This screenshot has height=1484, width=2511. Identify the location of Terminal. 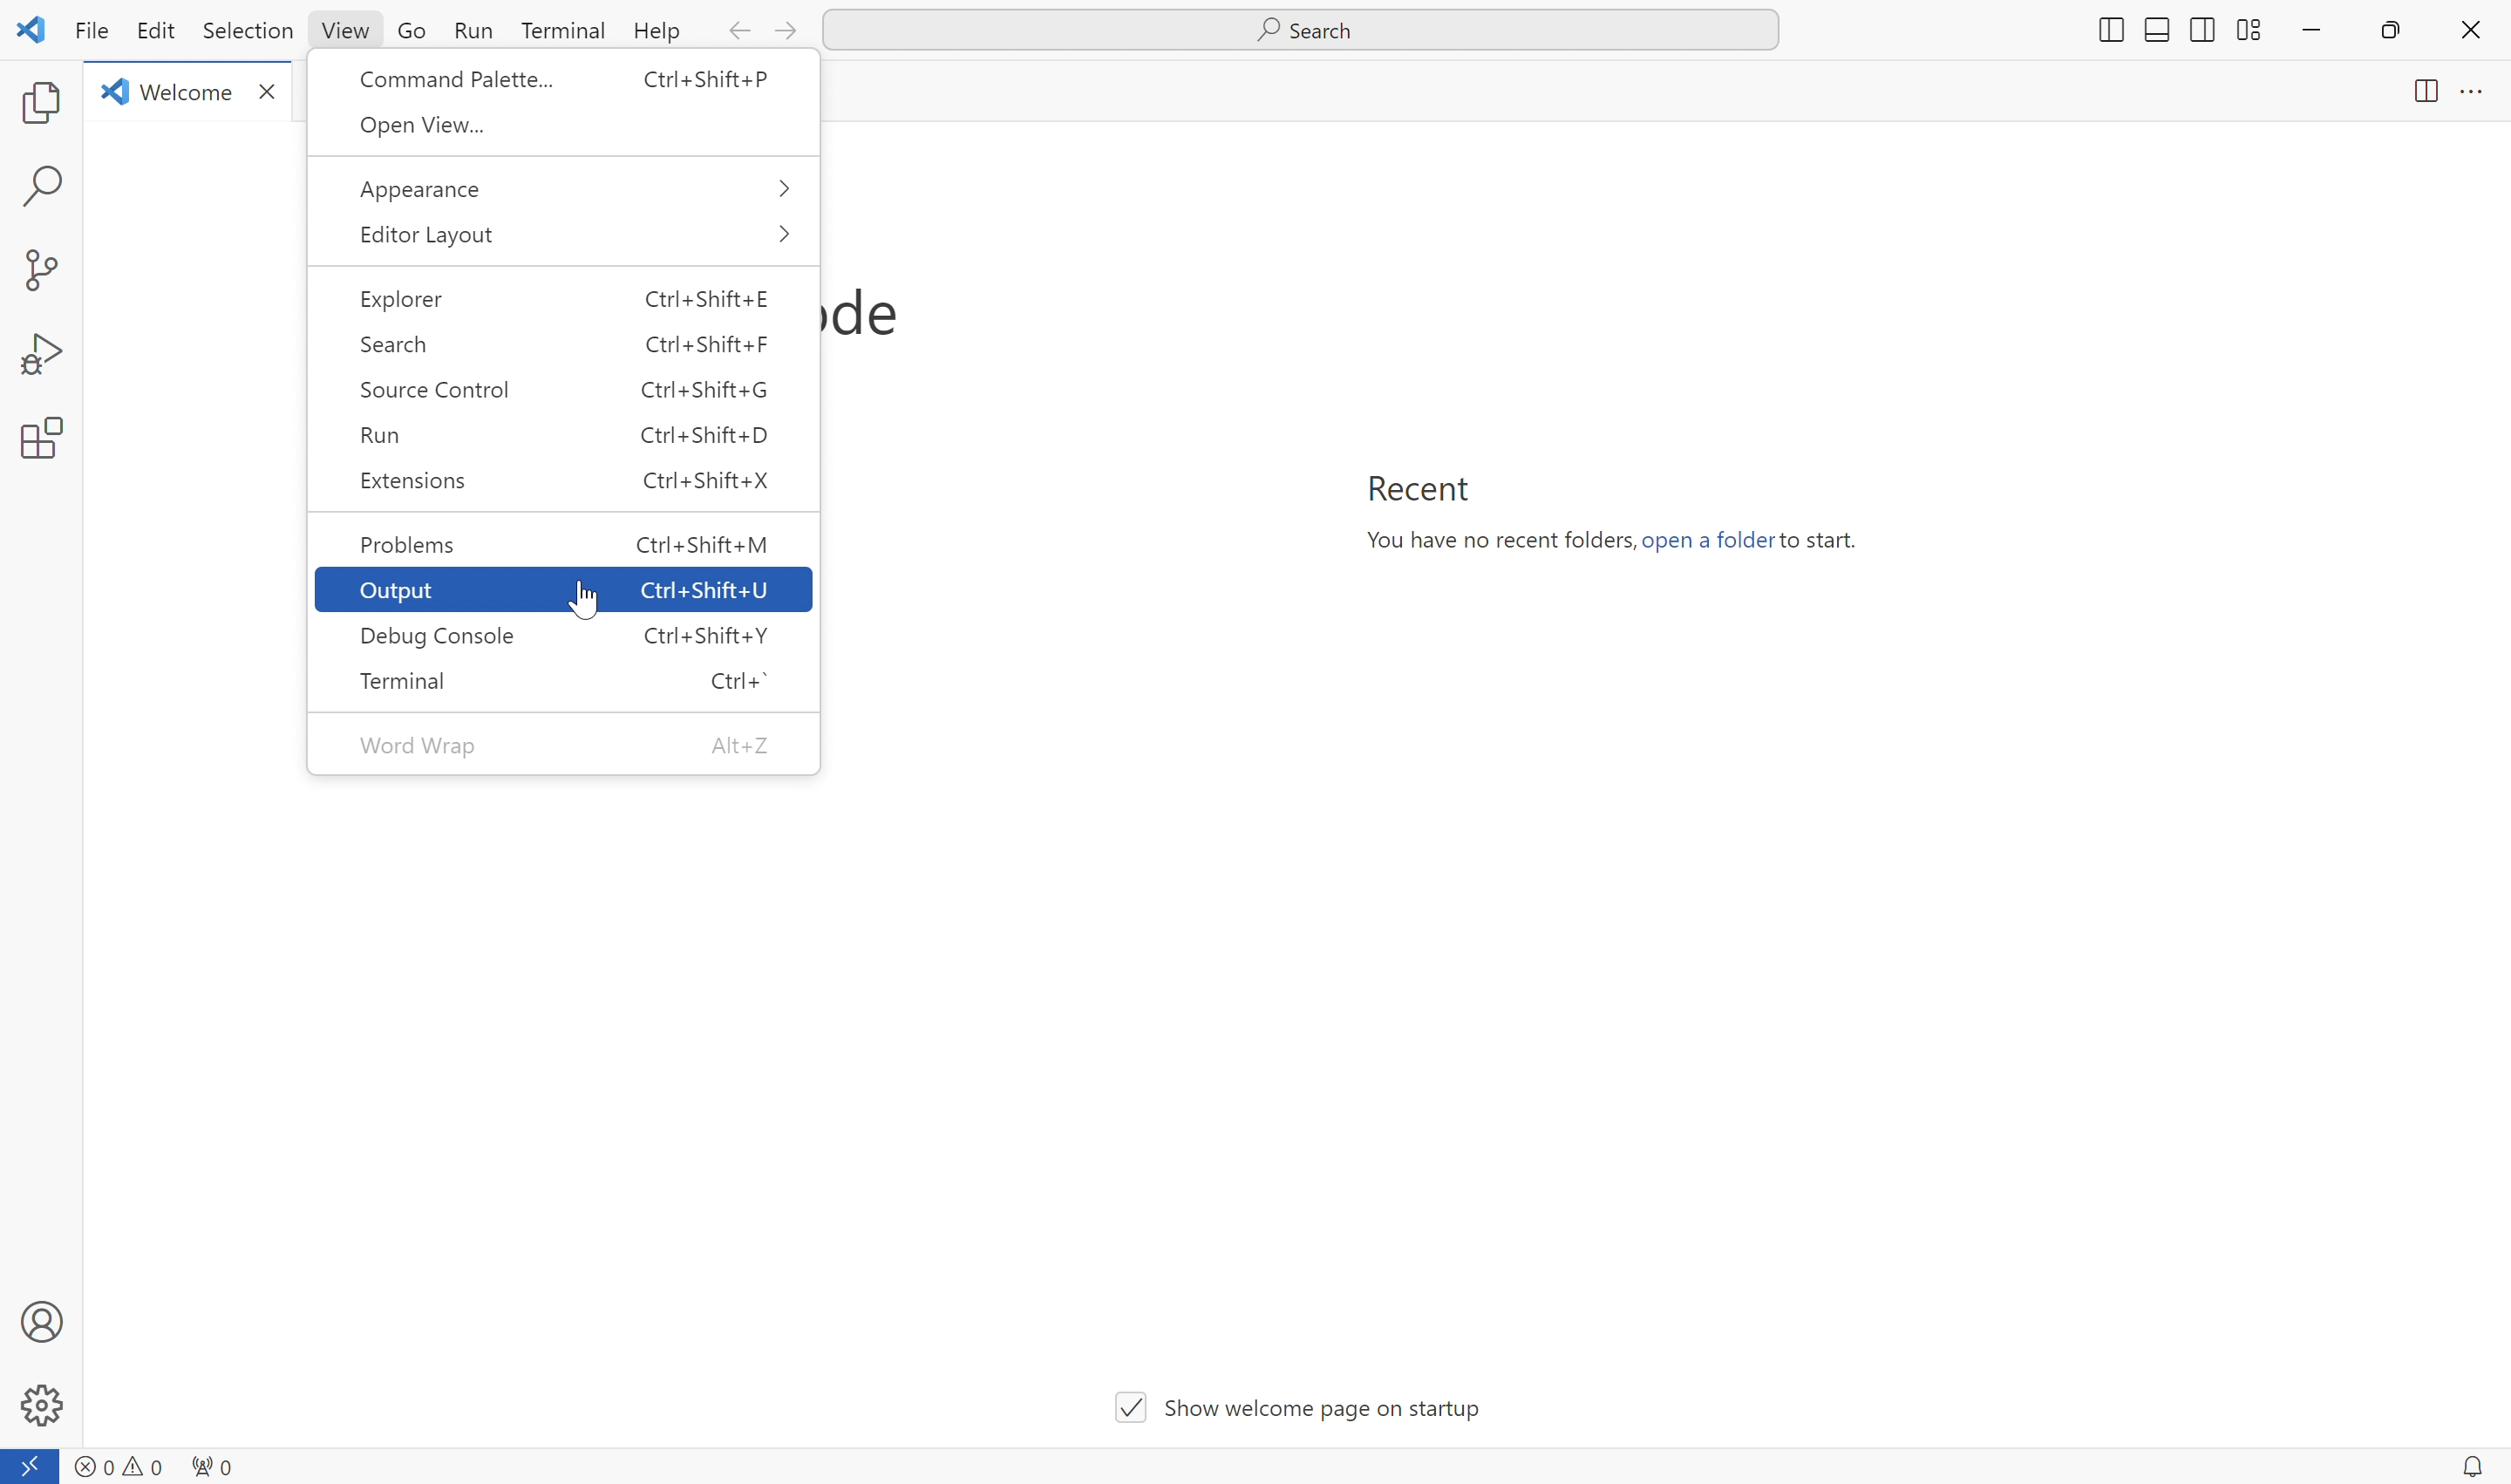
(561, 33).